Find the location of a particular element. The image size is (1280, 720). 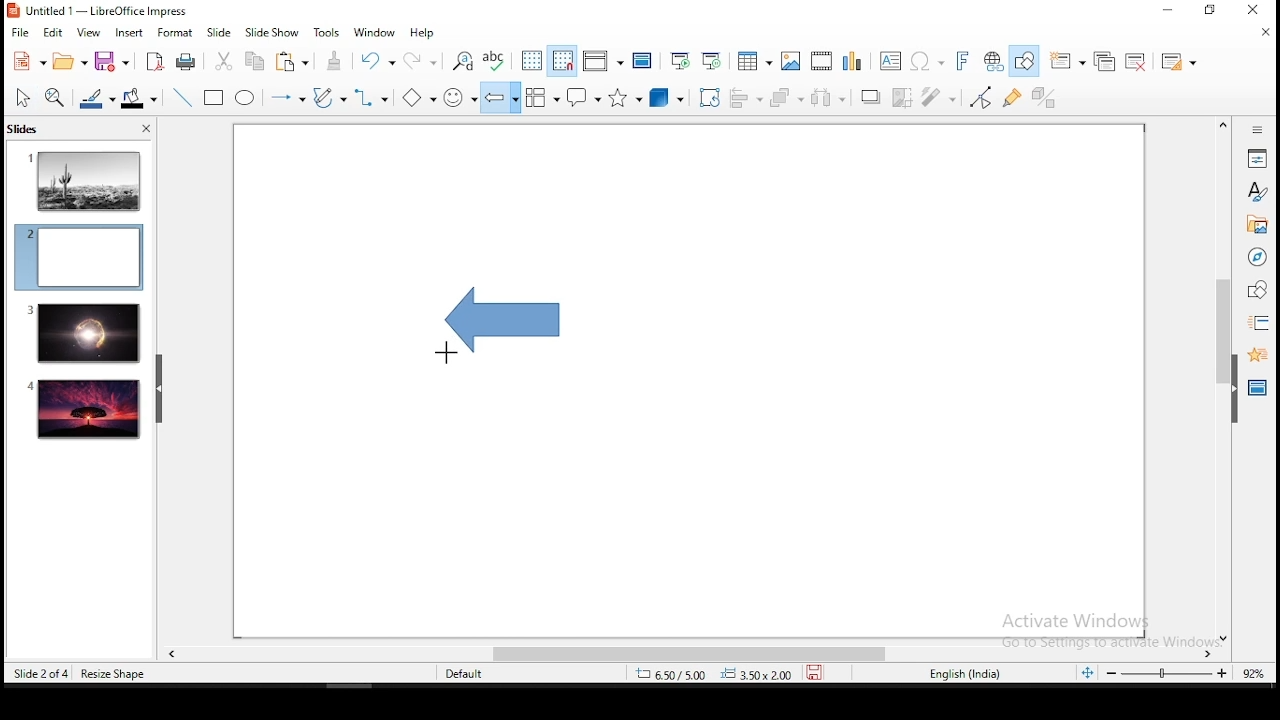

gallery is located at coordinates (1257, 227).